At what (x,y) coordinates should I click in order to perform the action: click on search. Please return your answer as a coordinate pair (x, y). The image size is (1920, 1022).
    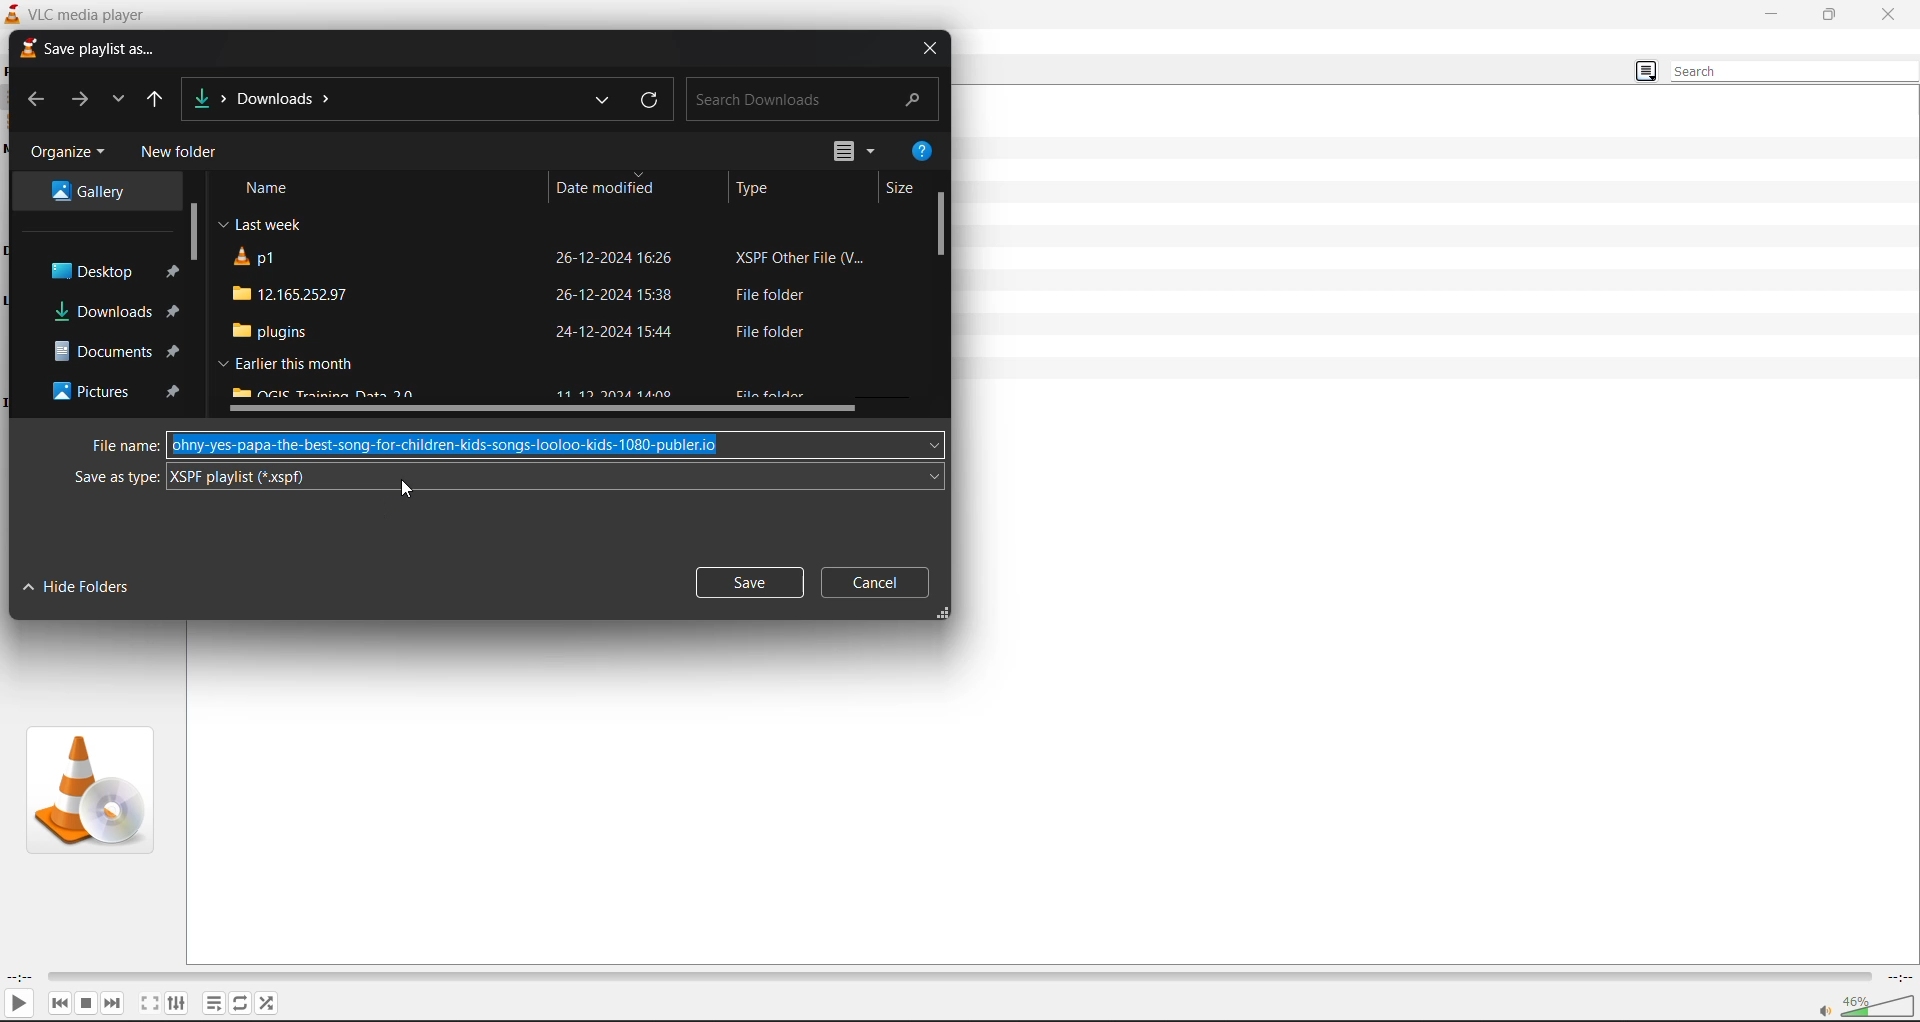
    Looking at the image, I should click on (811, 96).